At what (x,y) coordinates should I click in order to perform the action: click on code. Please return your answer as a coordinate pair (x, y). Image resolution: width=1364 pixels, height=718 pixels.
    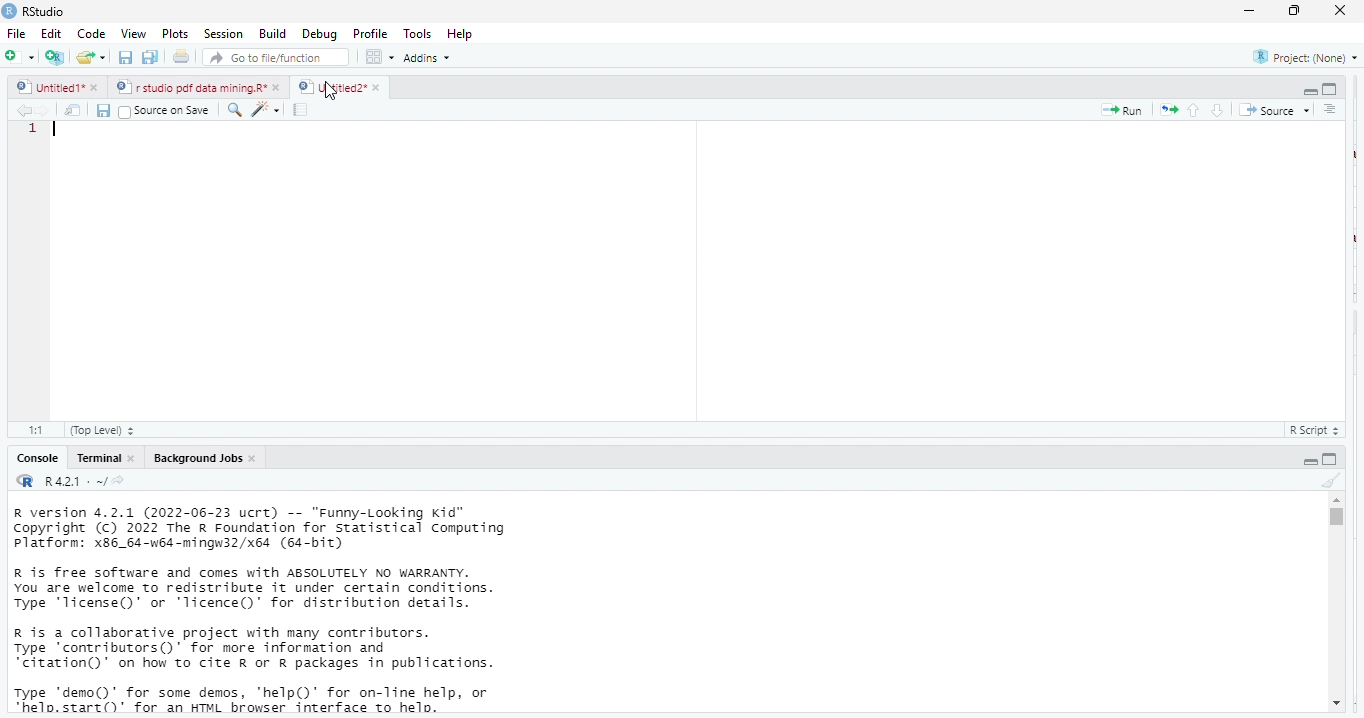
    Looking at the image, I should click on (89, 34).